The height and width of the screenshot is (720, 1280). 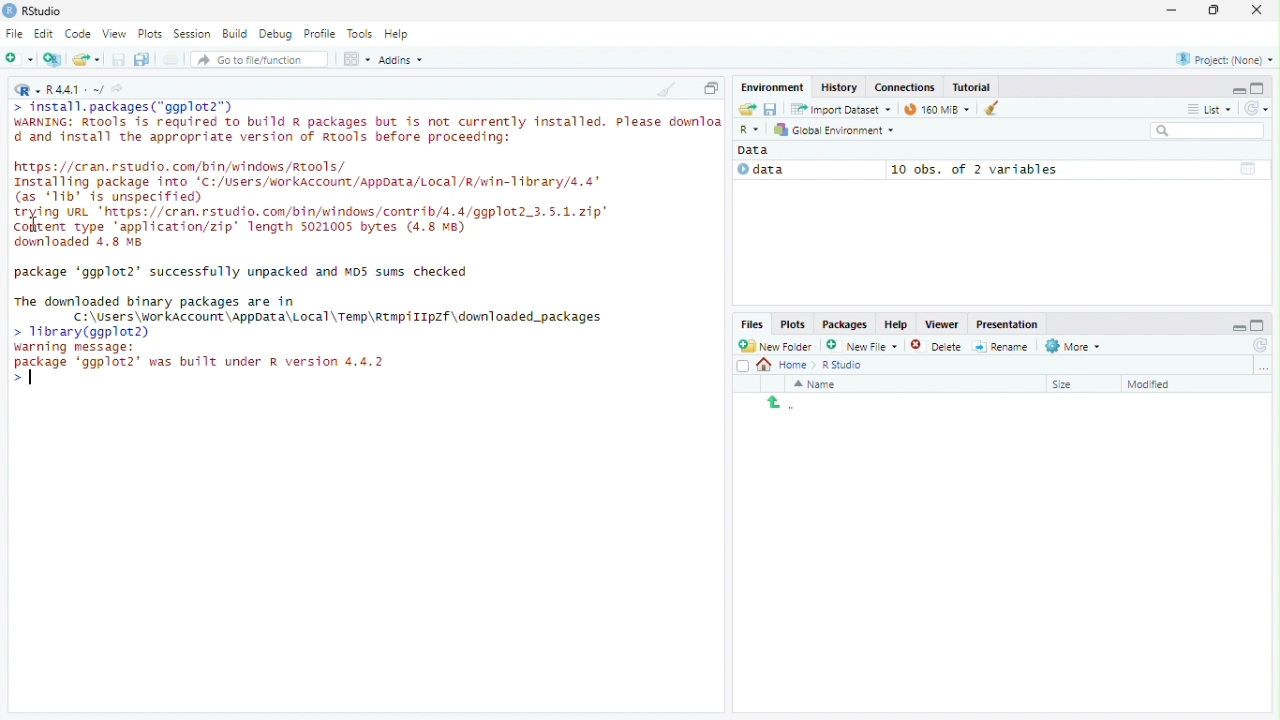 I want to click on Sort by name, so click(x=821, y=384).